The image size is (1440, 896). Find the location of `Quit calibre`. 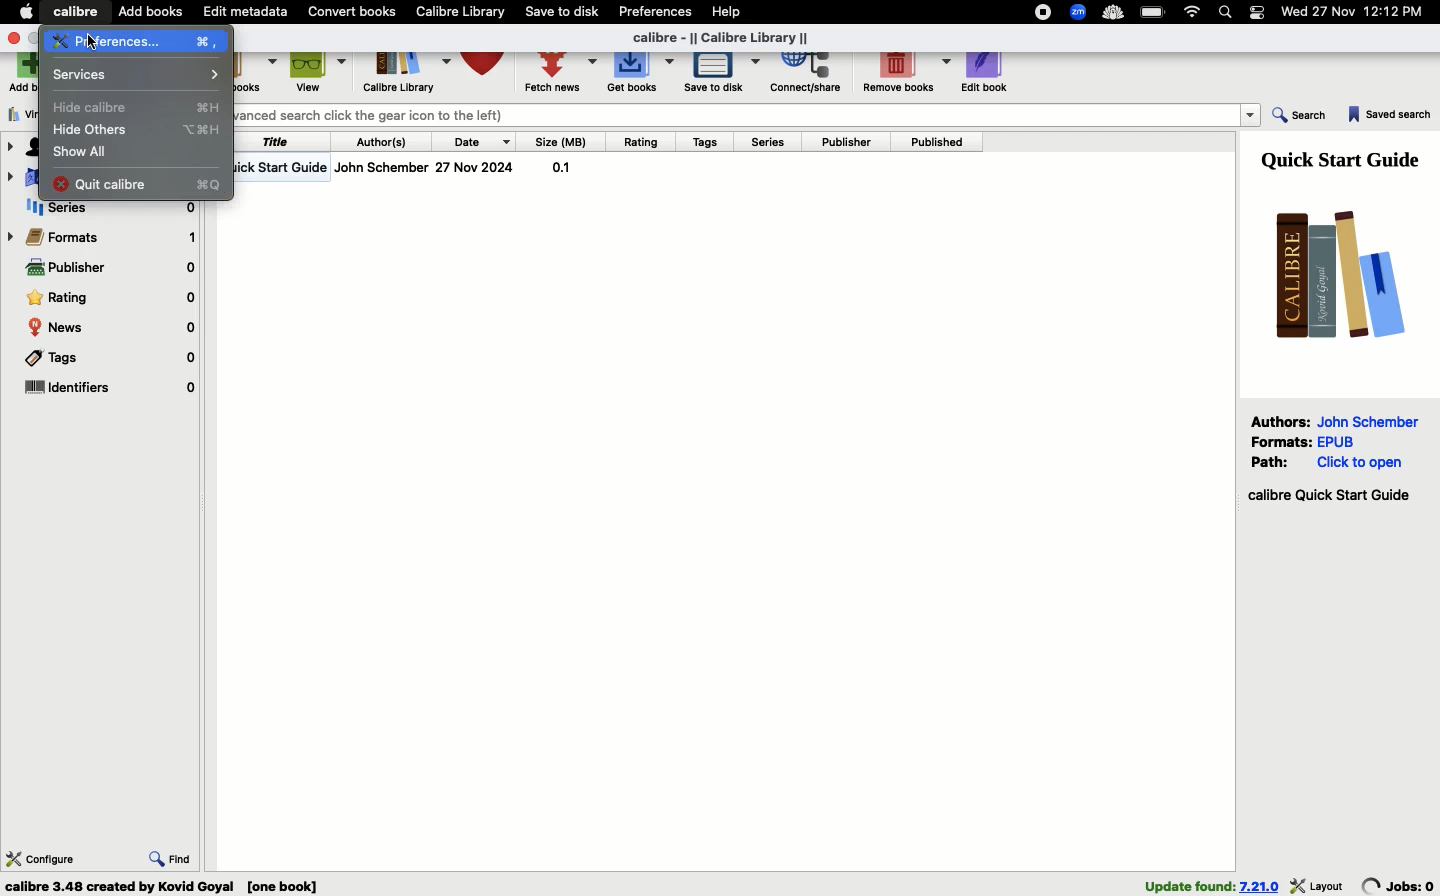

Quit calibre is located at coordinates (139, 183).